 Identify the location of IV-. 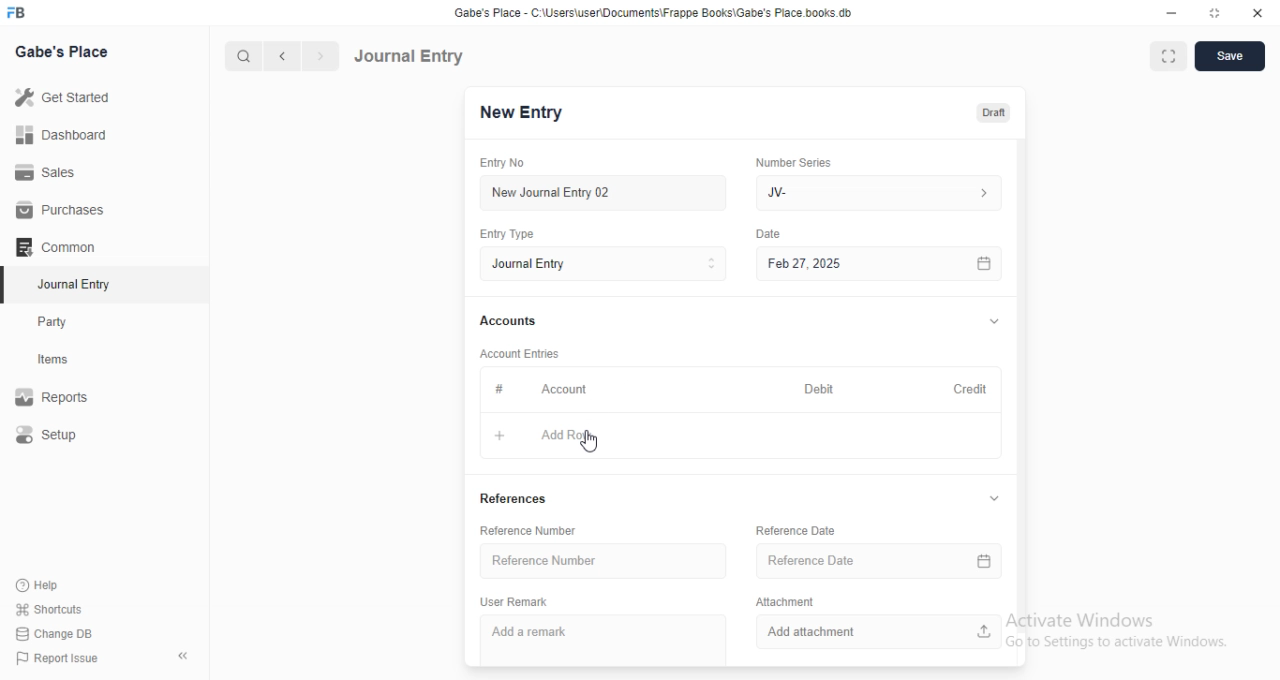
(877, 192).